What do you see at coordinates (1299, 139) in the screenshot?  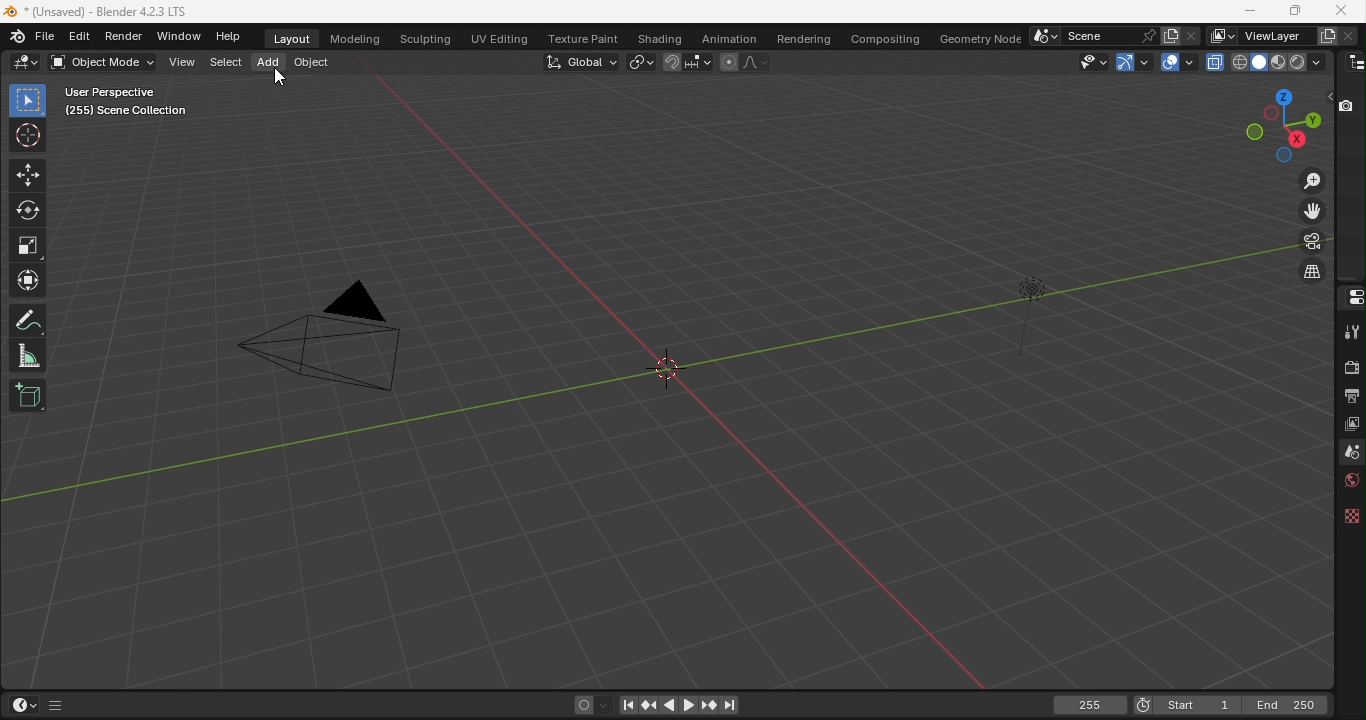 I see `Rotate the scene` at bounding box center [1299, 139].